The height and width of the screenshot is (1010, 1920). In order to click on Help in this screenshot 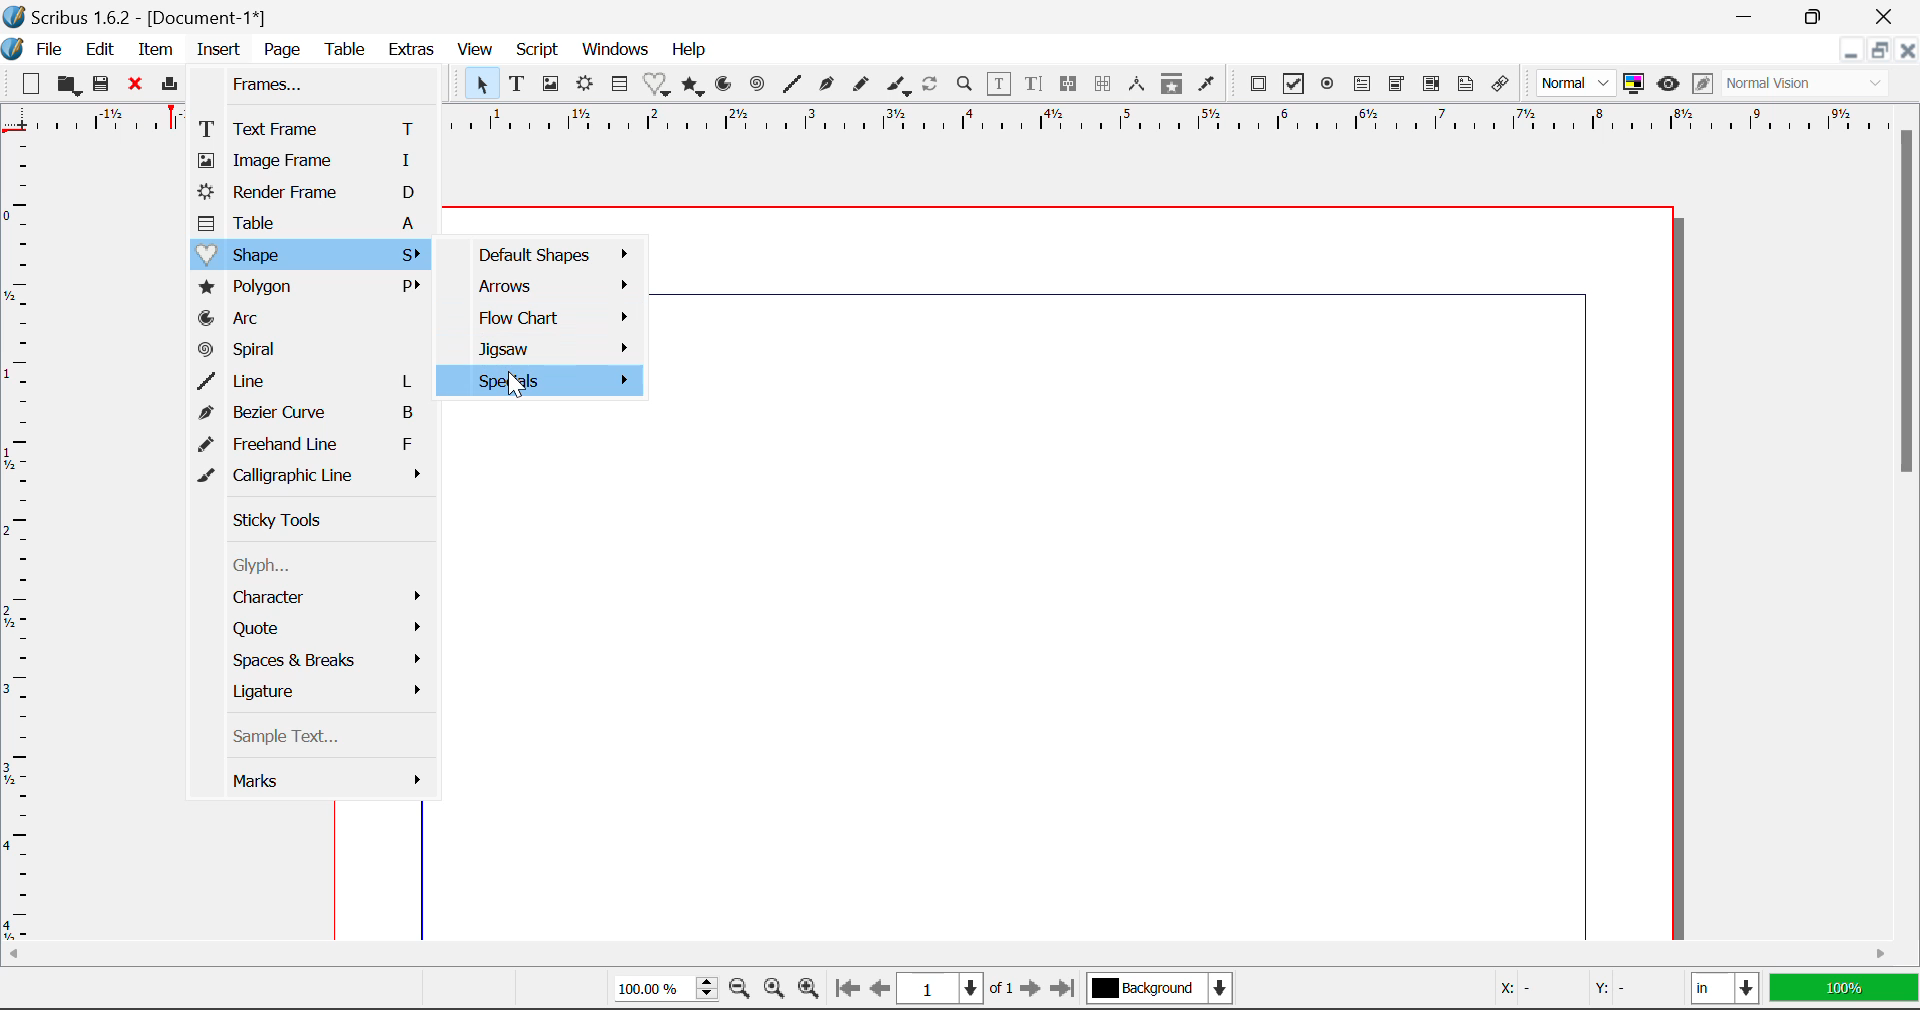, I will do `click(689, 50)`.